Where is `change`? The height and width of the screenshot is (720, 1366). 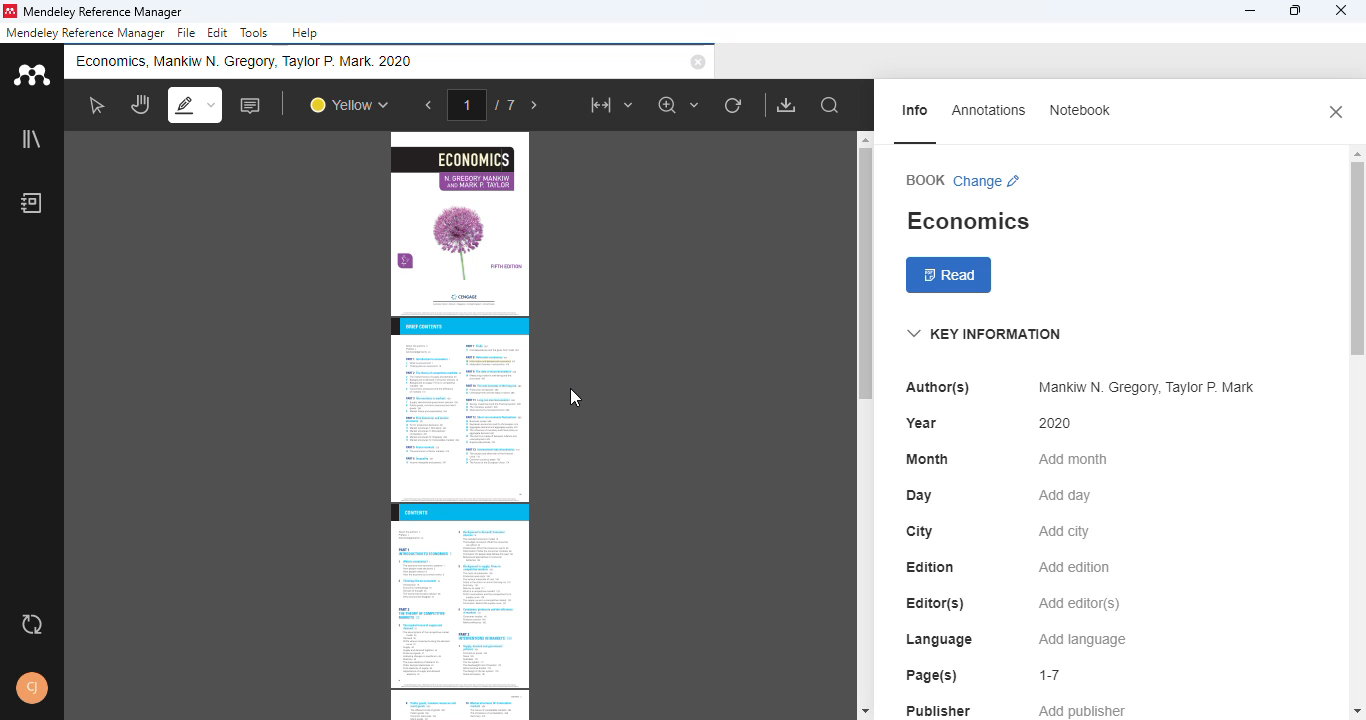 change is located at coordinates (988, 181).